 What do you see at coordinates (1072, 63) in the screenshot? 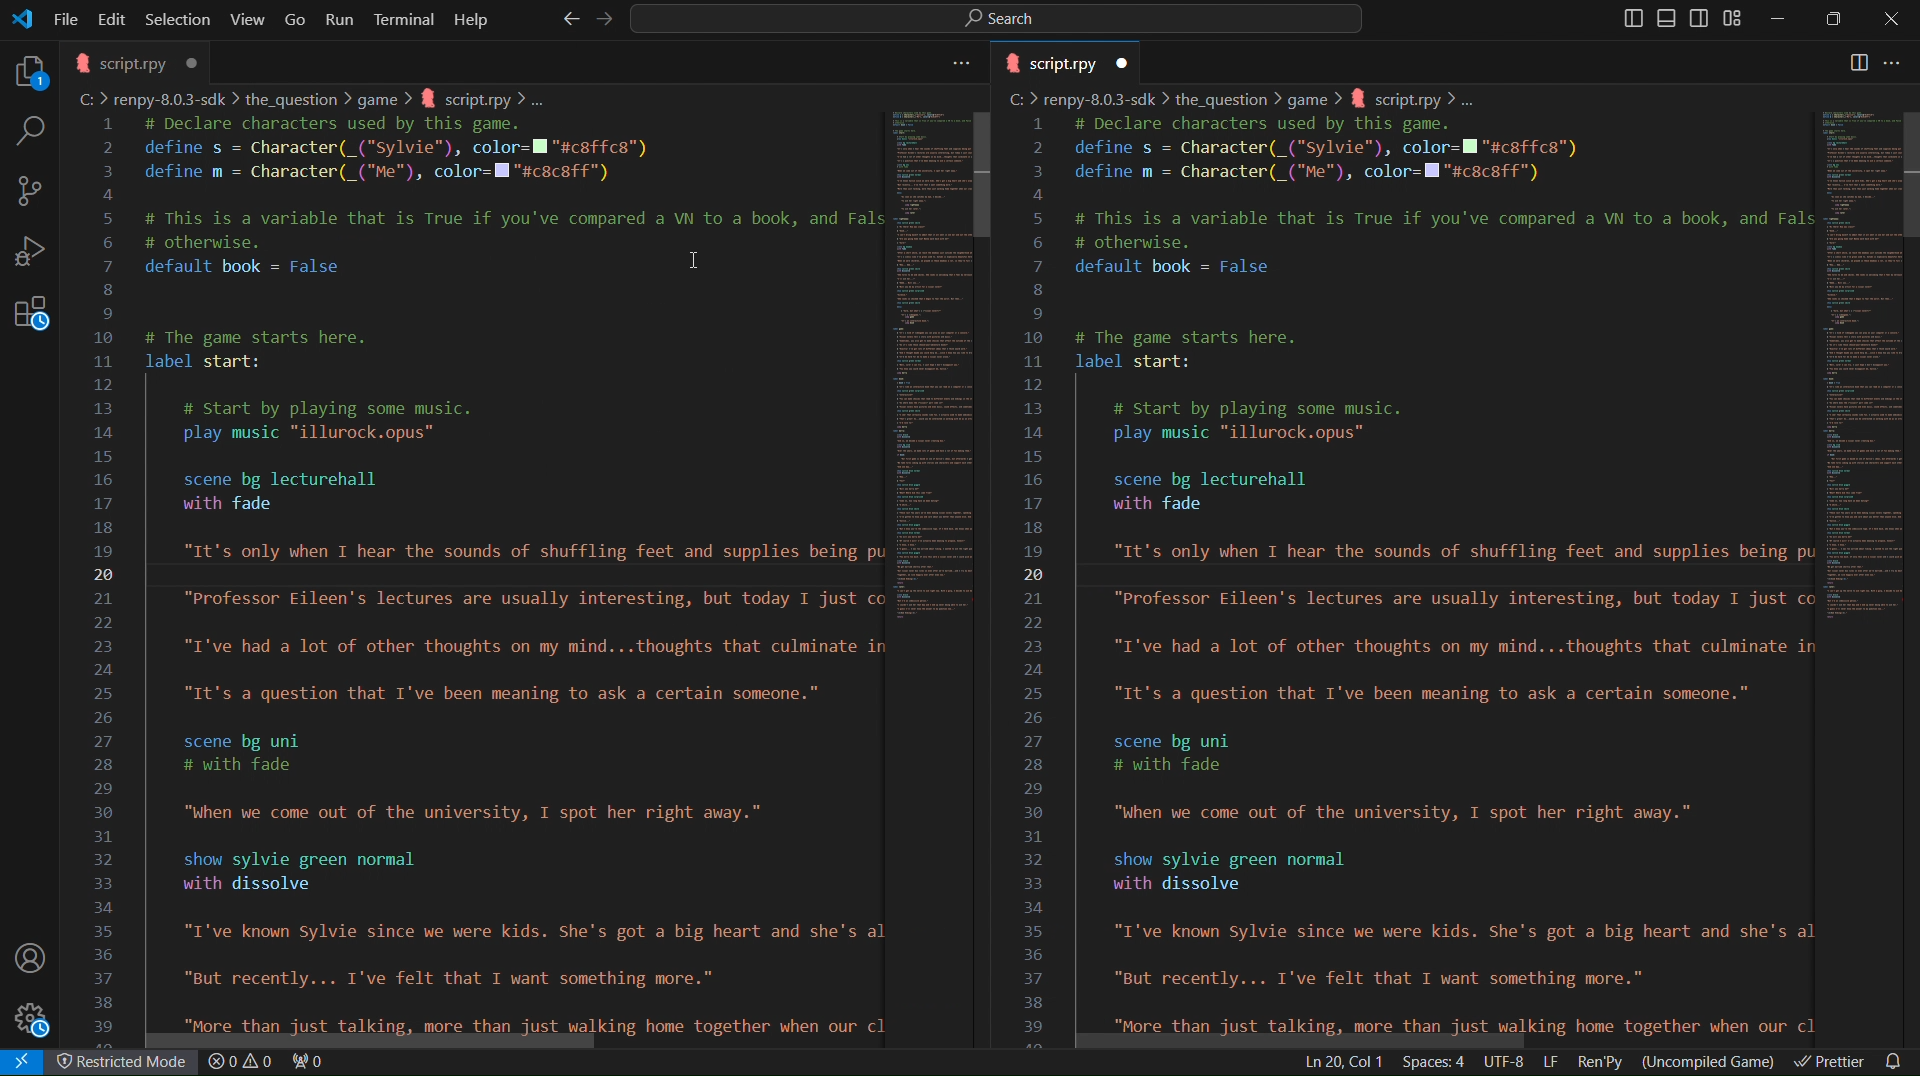
I see `Script.rpy` at bounding box center [1072, 63].